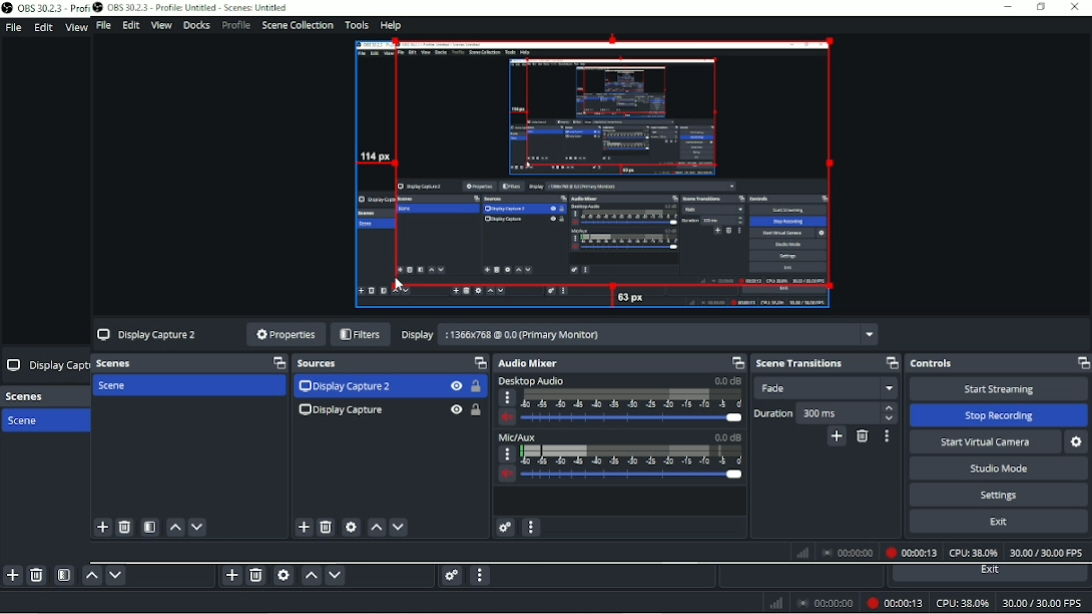 The image size is (1092, 614). Describe the element at coordinates (336, 576) in the screenshot. I see `Move source(s) down` at that location.